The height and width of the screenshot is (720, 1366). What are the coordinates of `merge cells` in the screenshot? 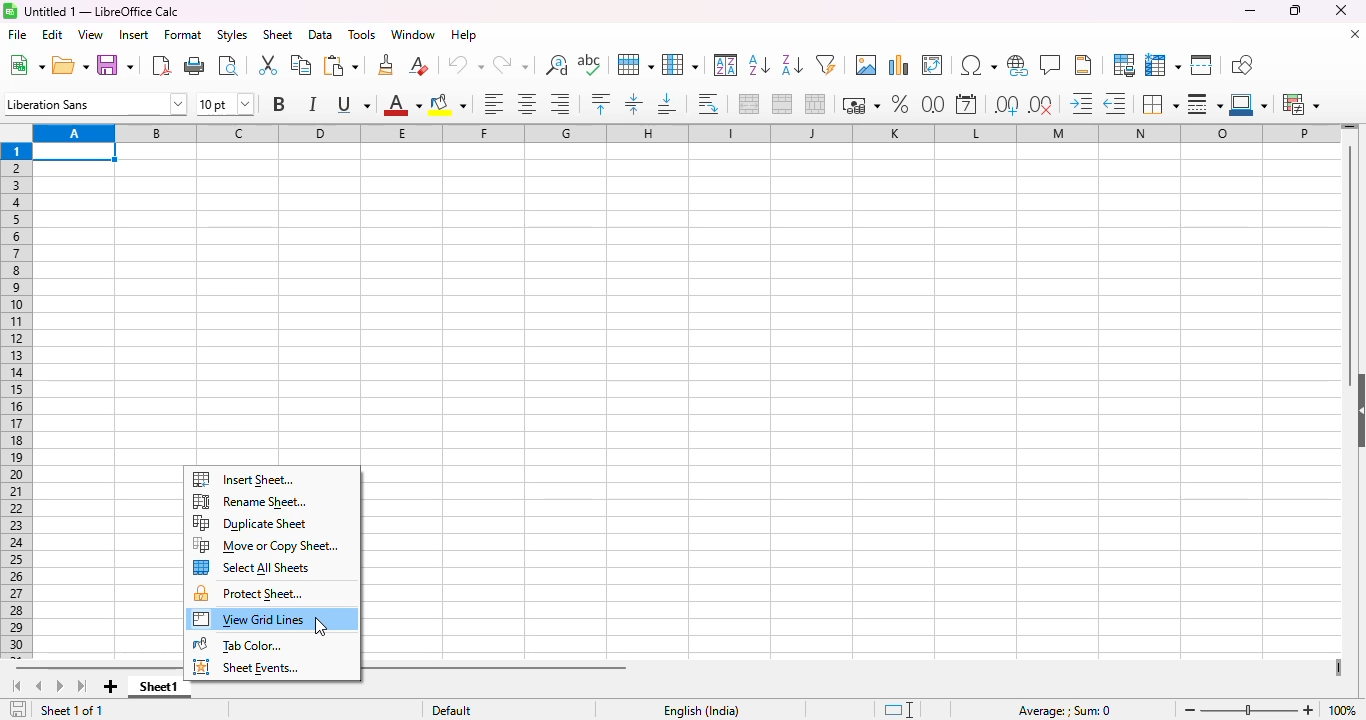 It's located at (784, 104).